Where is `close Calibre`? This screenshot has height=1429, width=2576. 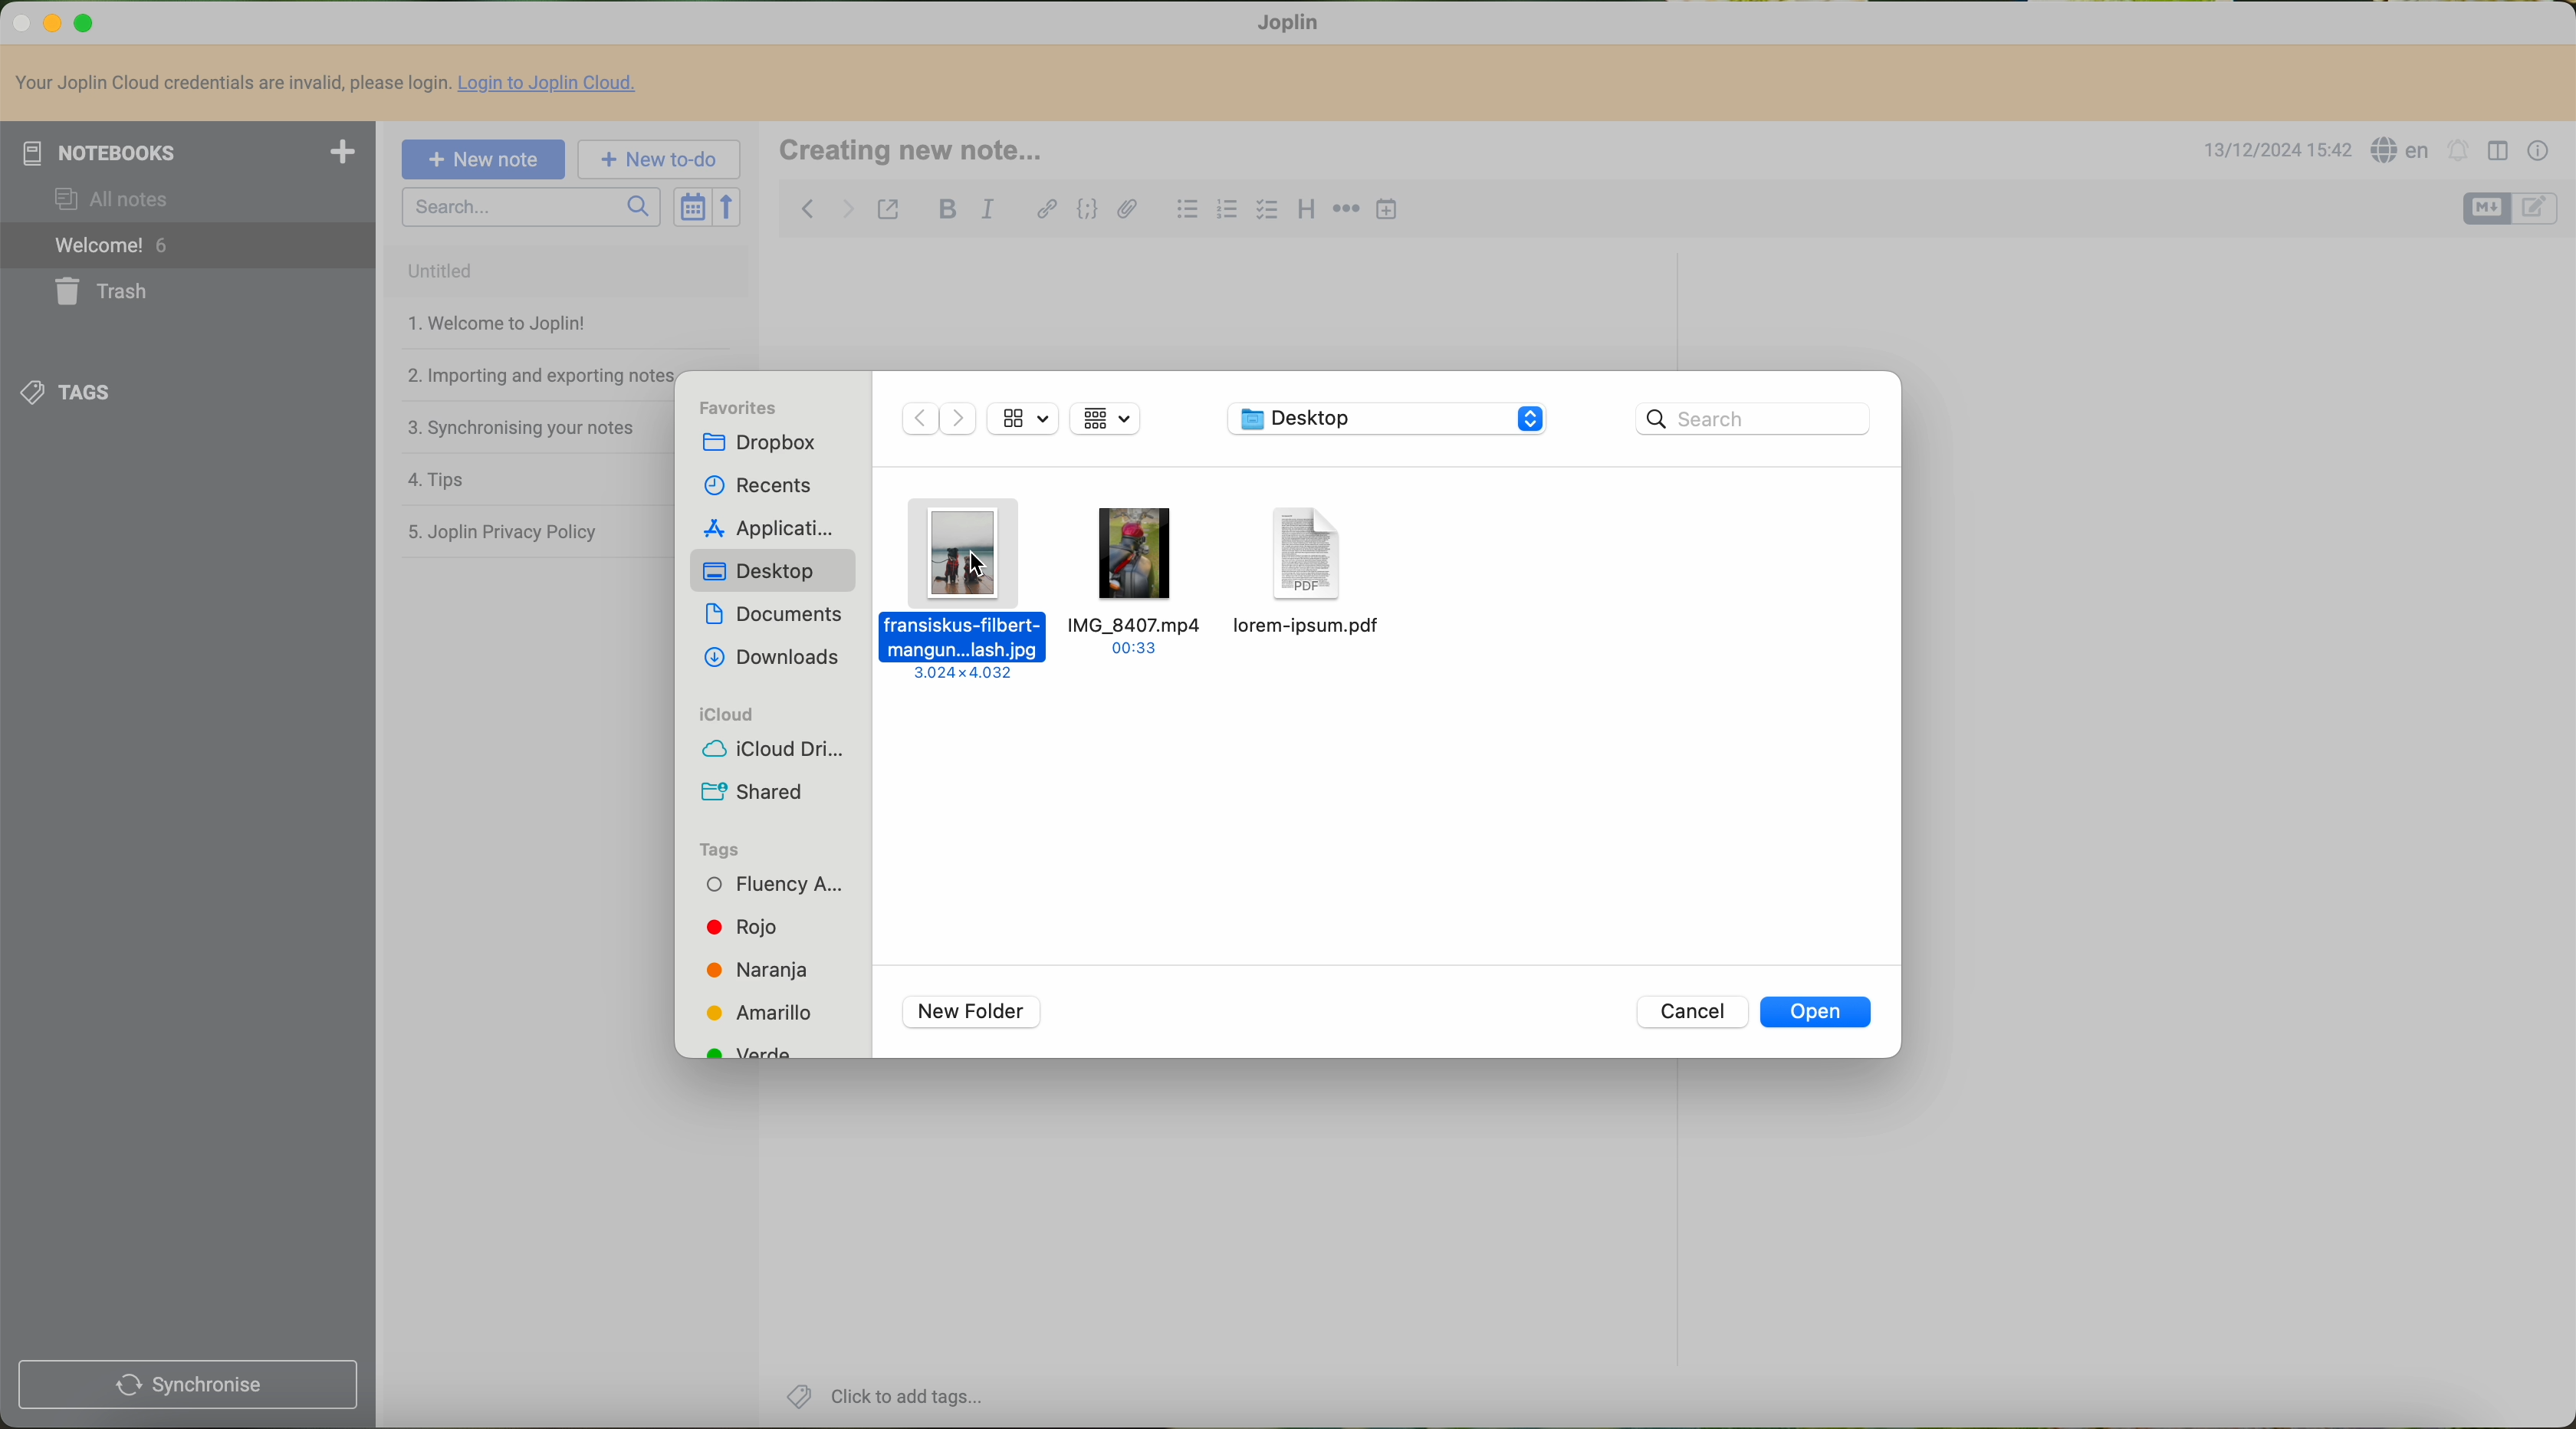
close Calibre is located at coordinates (19, 21).